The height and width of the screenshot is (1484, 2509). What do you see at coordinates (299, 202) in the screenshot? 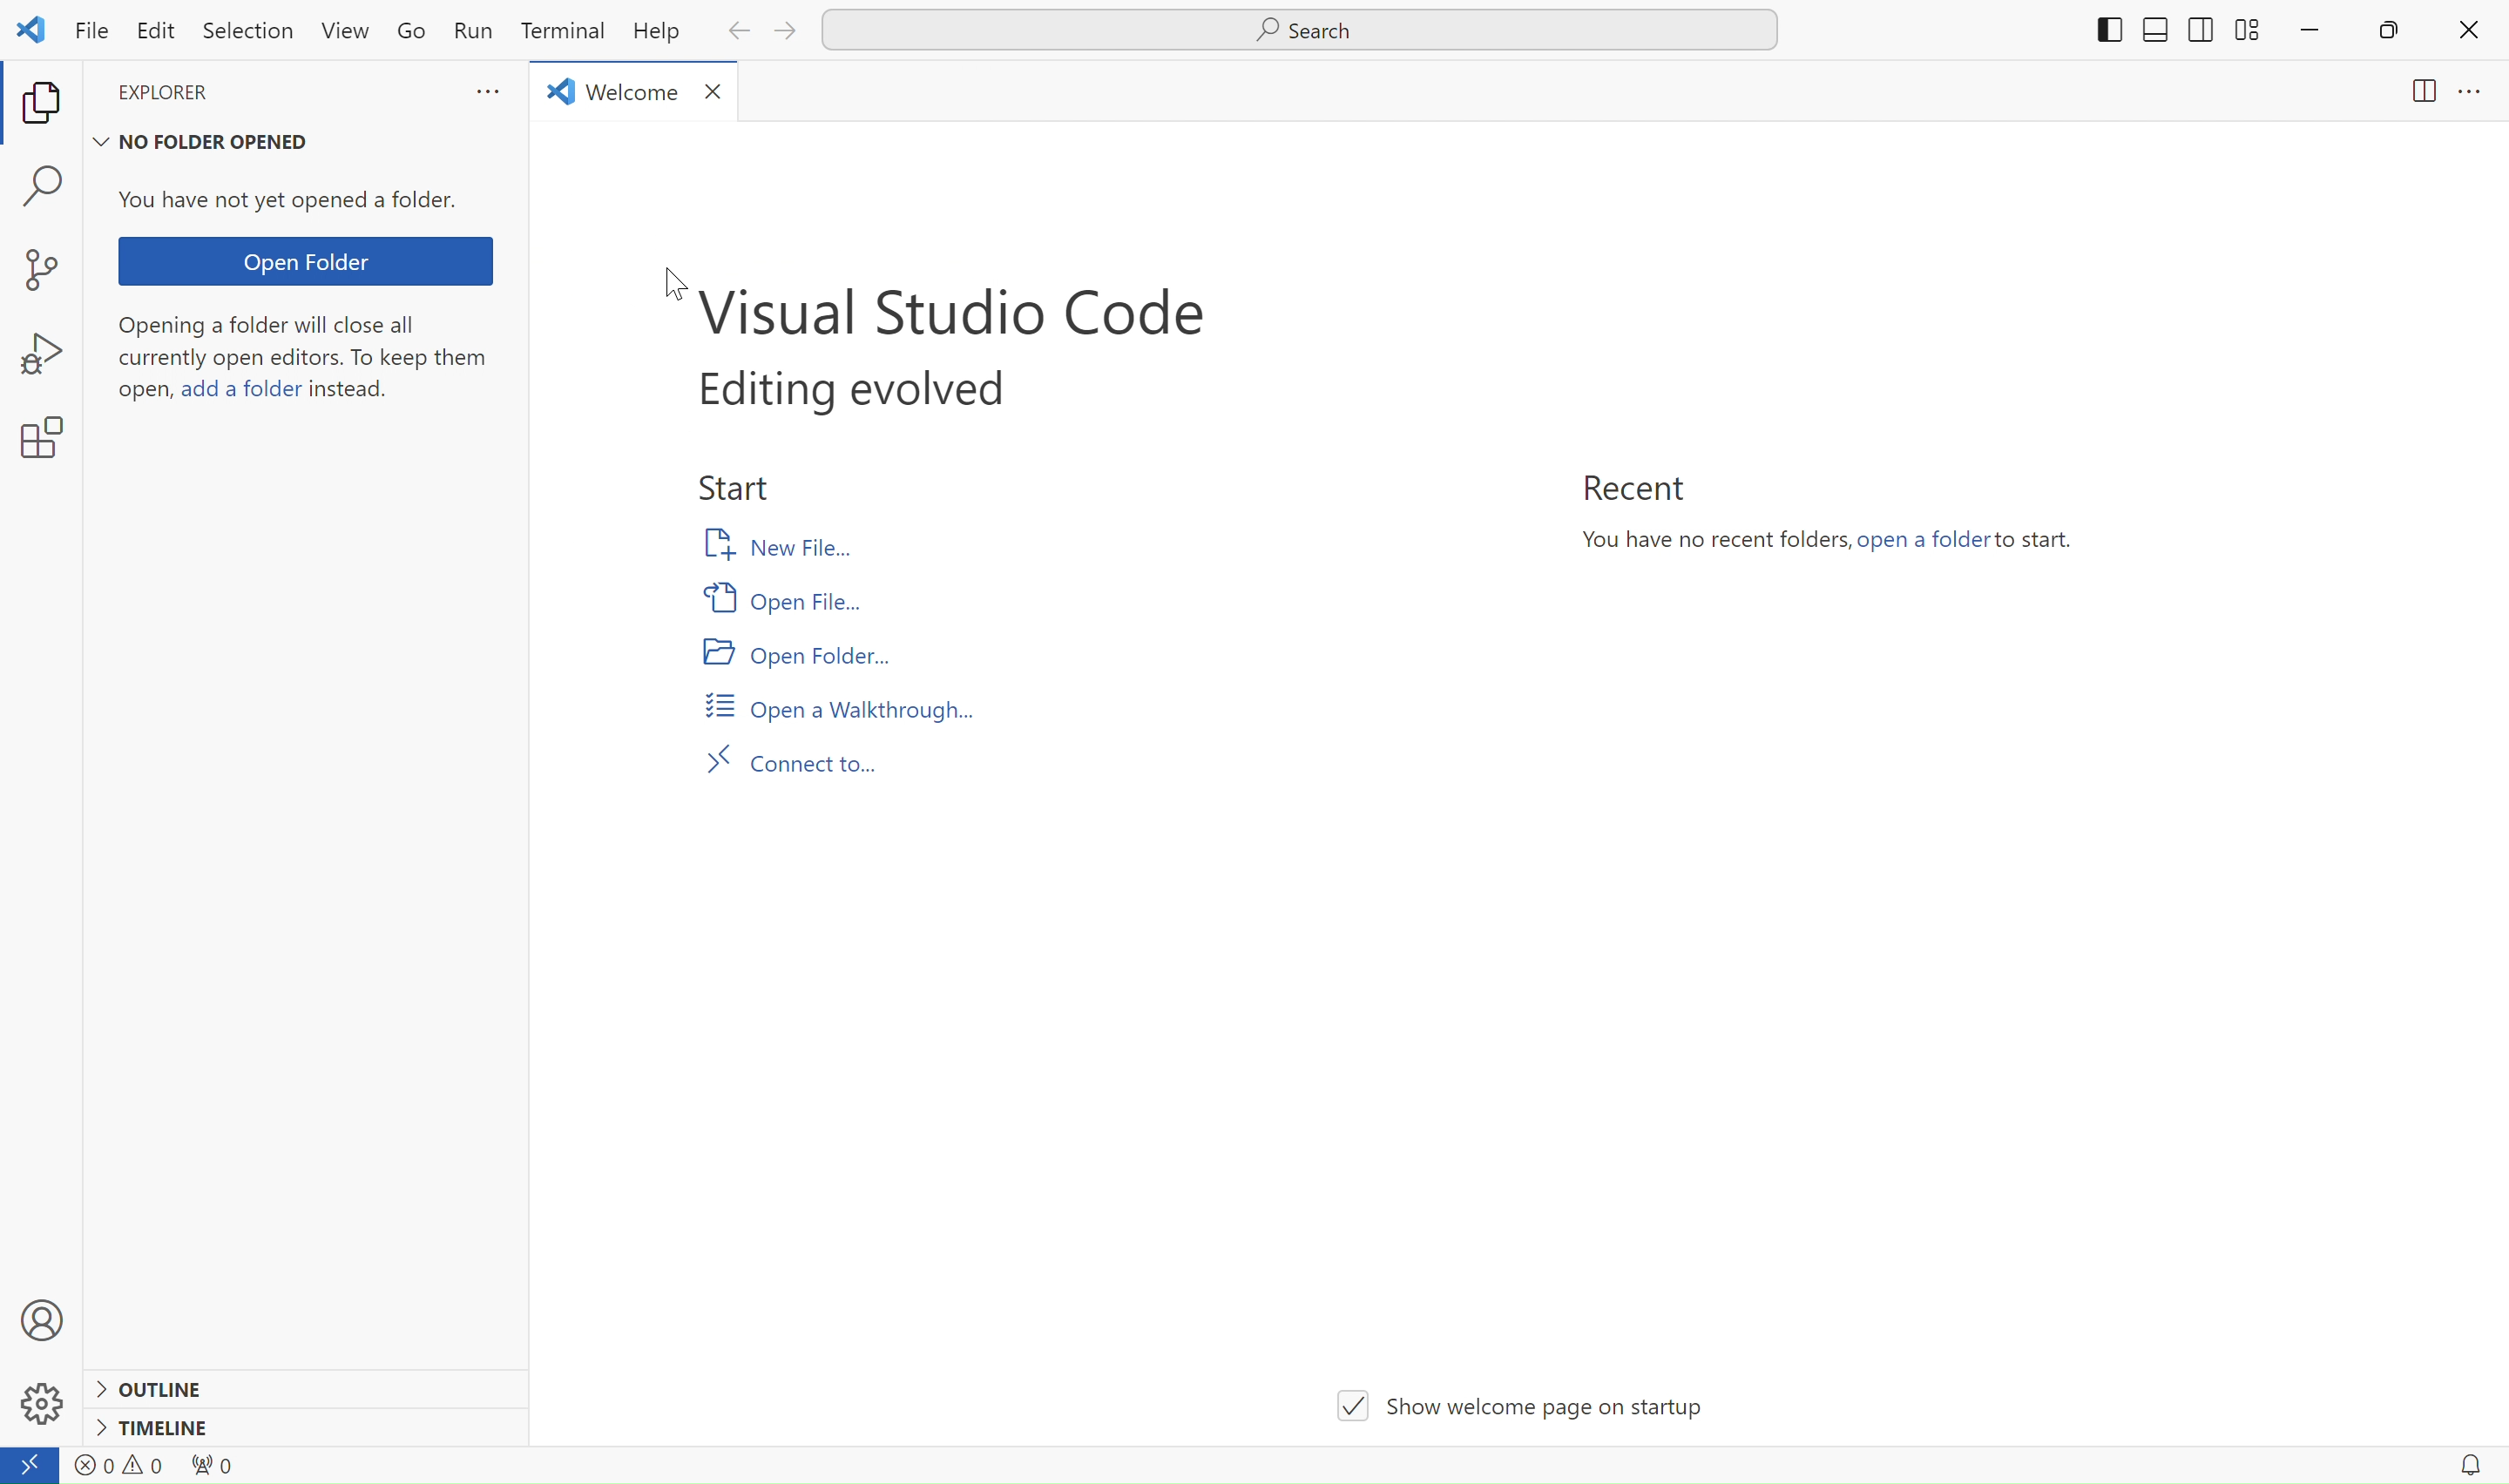
I see `You have not yet opened a folder` at bounding box center [299, 202].